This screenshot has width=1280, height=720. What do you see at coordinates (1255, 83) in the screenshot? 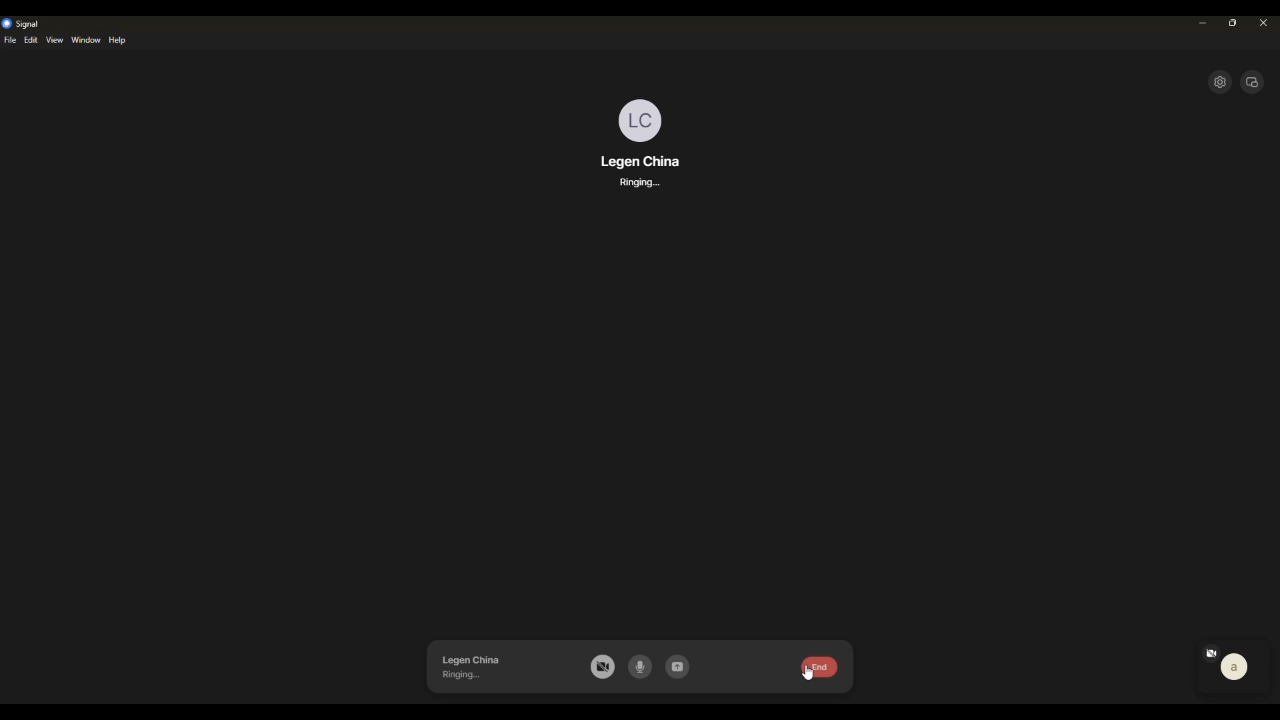
I see `expand` at bounding box center [1255, 83].